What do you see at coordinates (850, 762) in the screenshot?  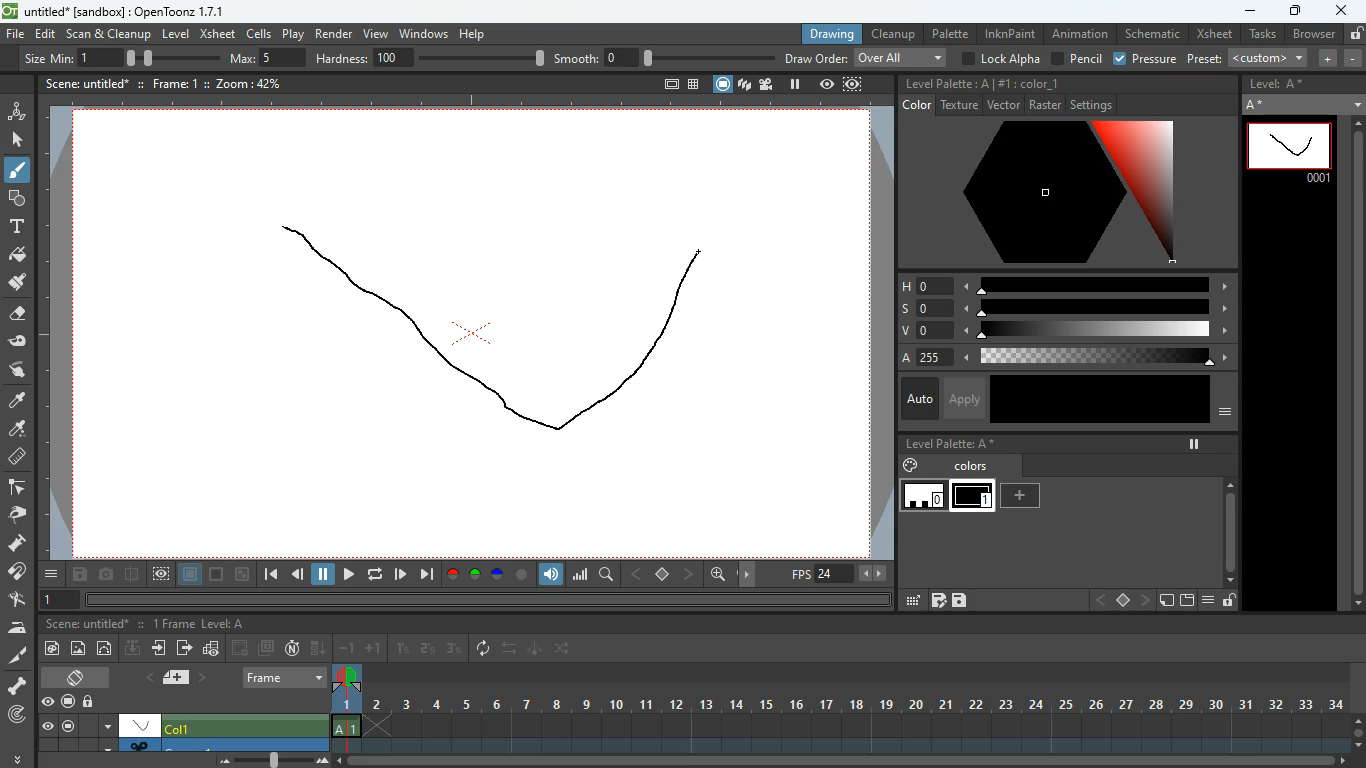 I see `scroll` at bounding box center [850, 762].